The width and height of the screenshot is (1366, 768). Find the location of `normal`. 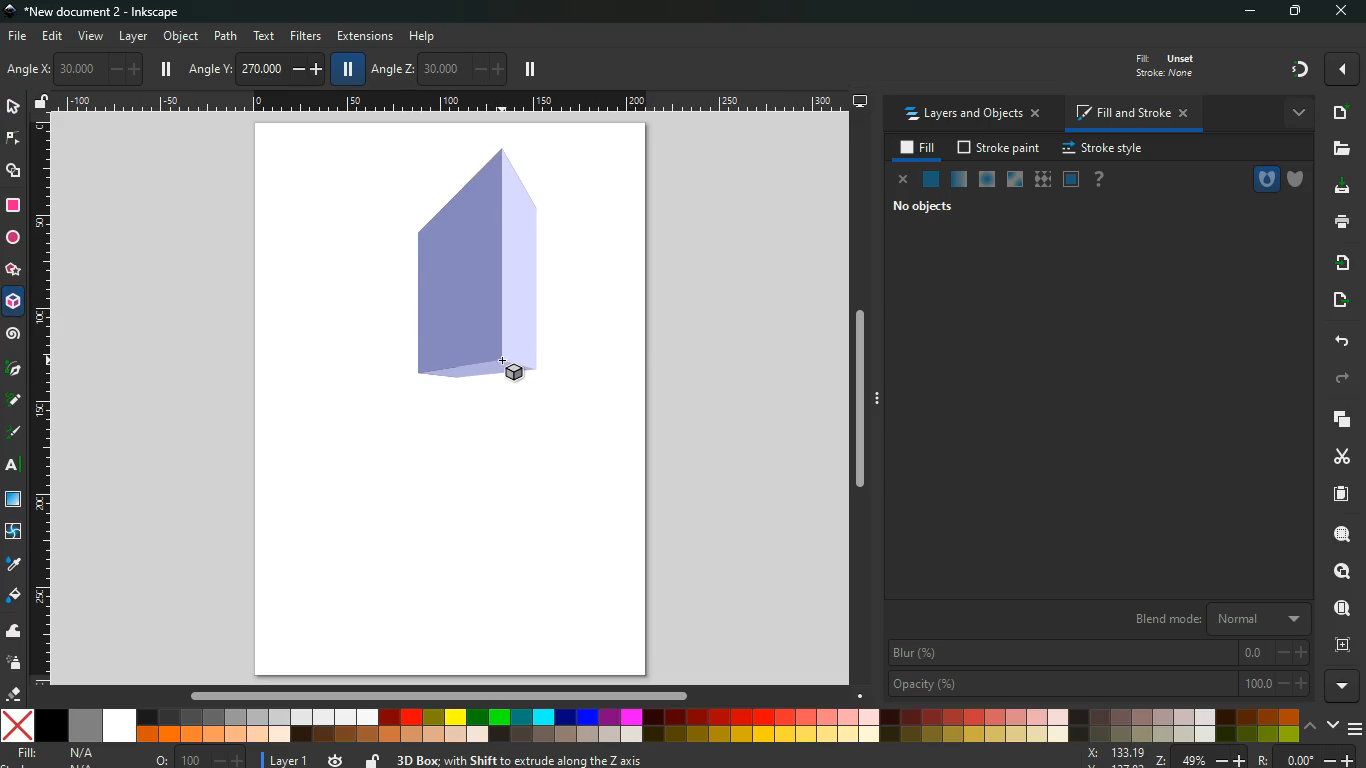

normal is located at coordinates (929, 179).